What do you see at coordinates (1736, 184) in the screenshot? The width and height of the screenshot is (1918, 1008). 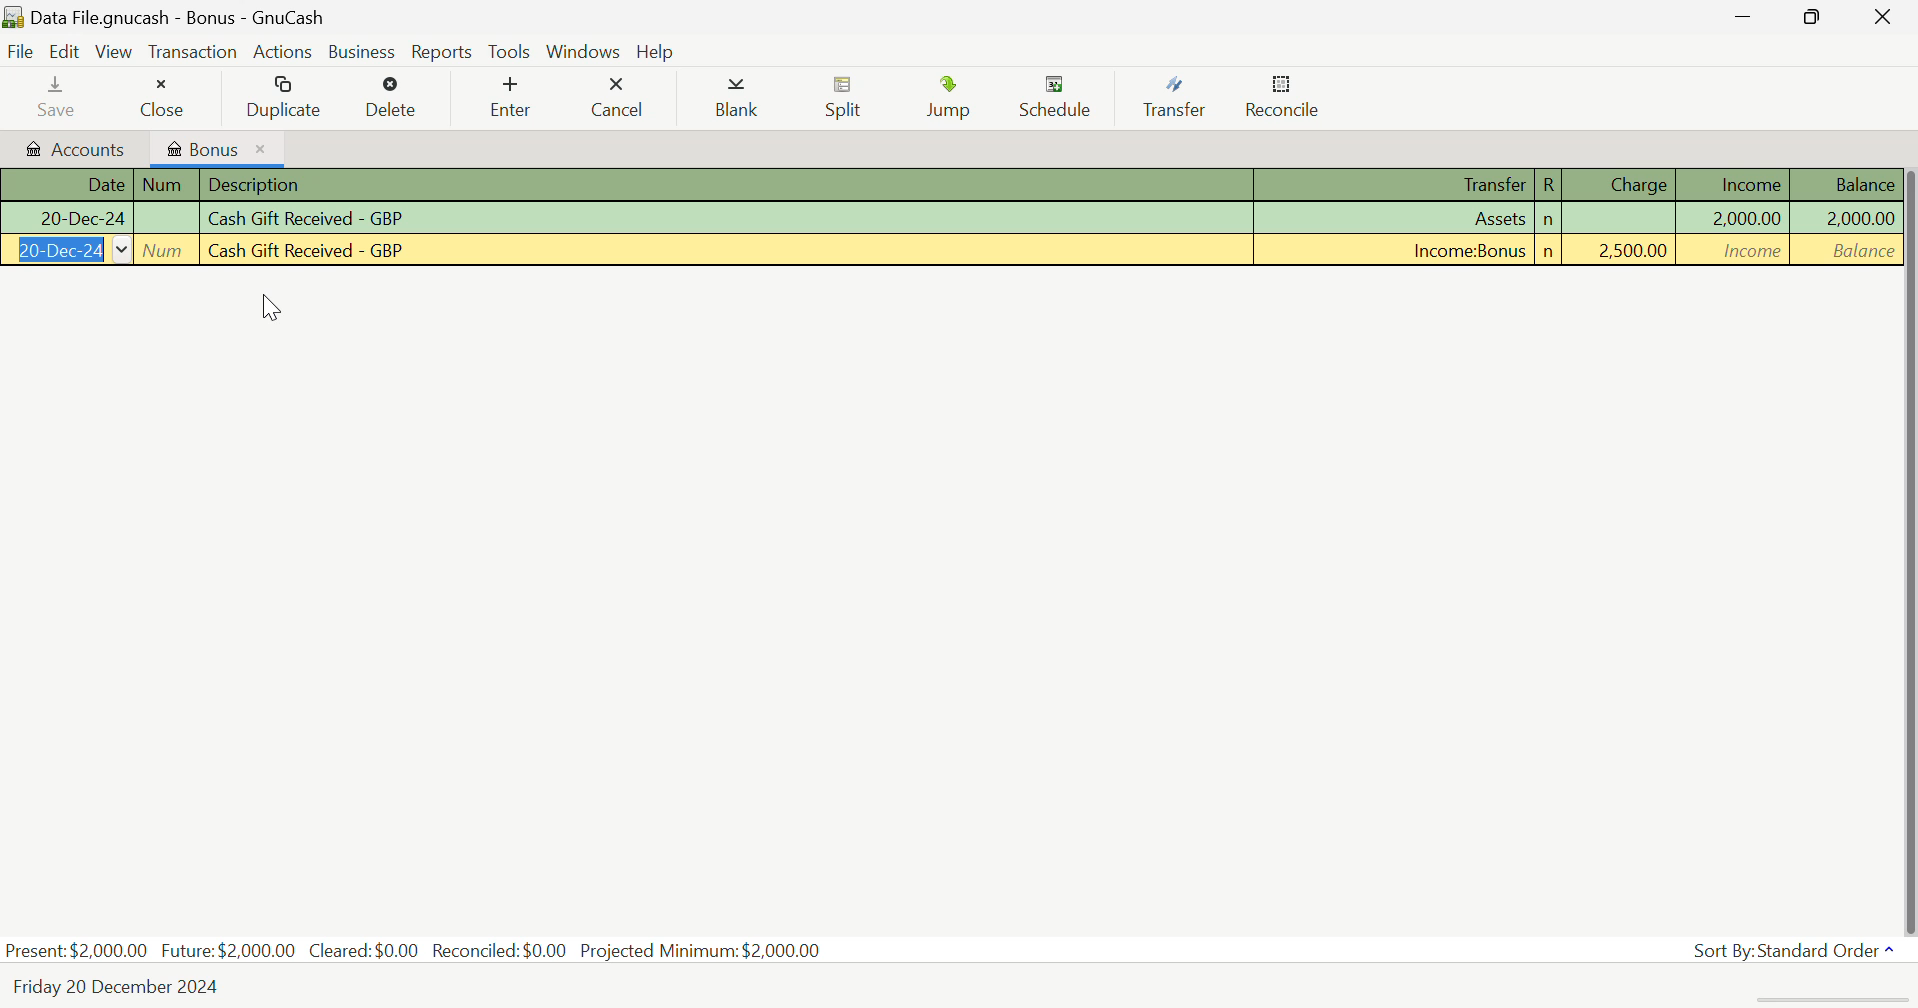 I see `Income` at bounding box center [1736, 184].